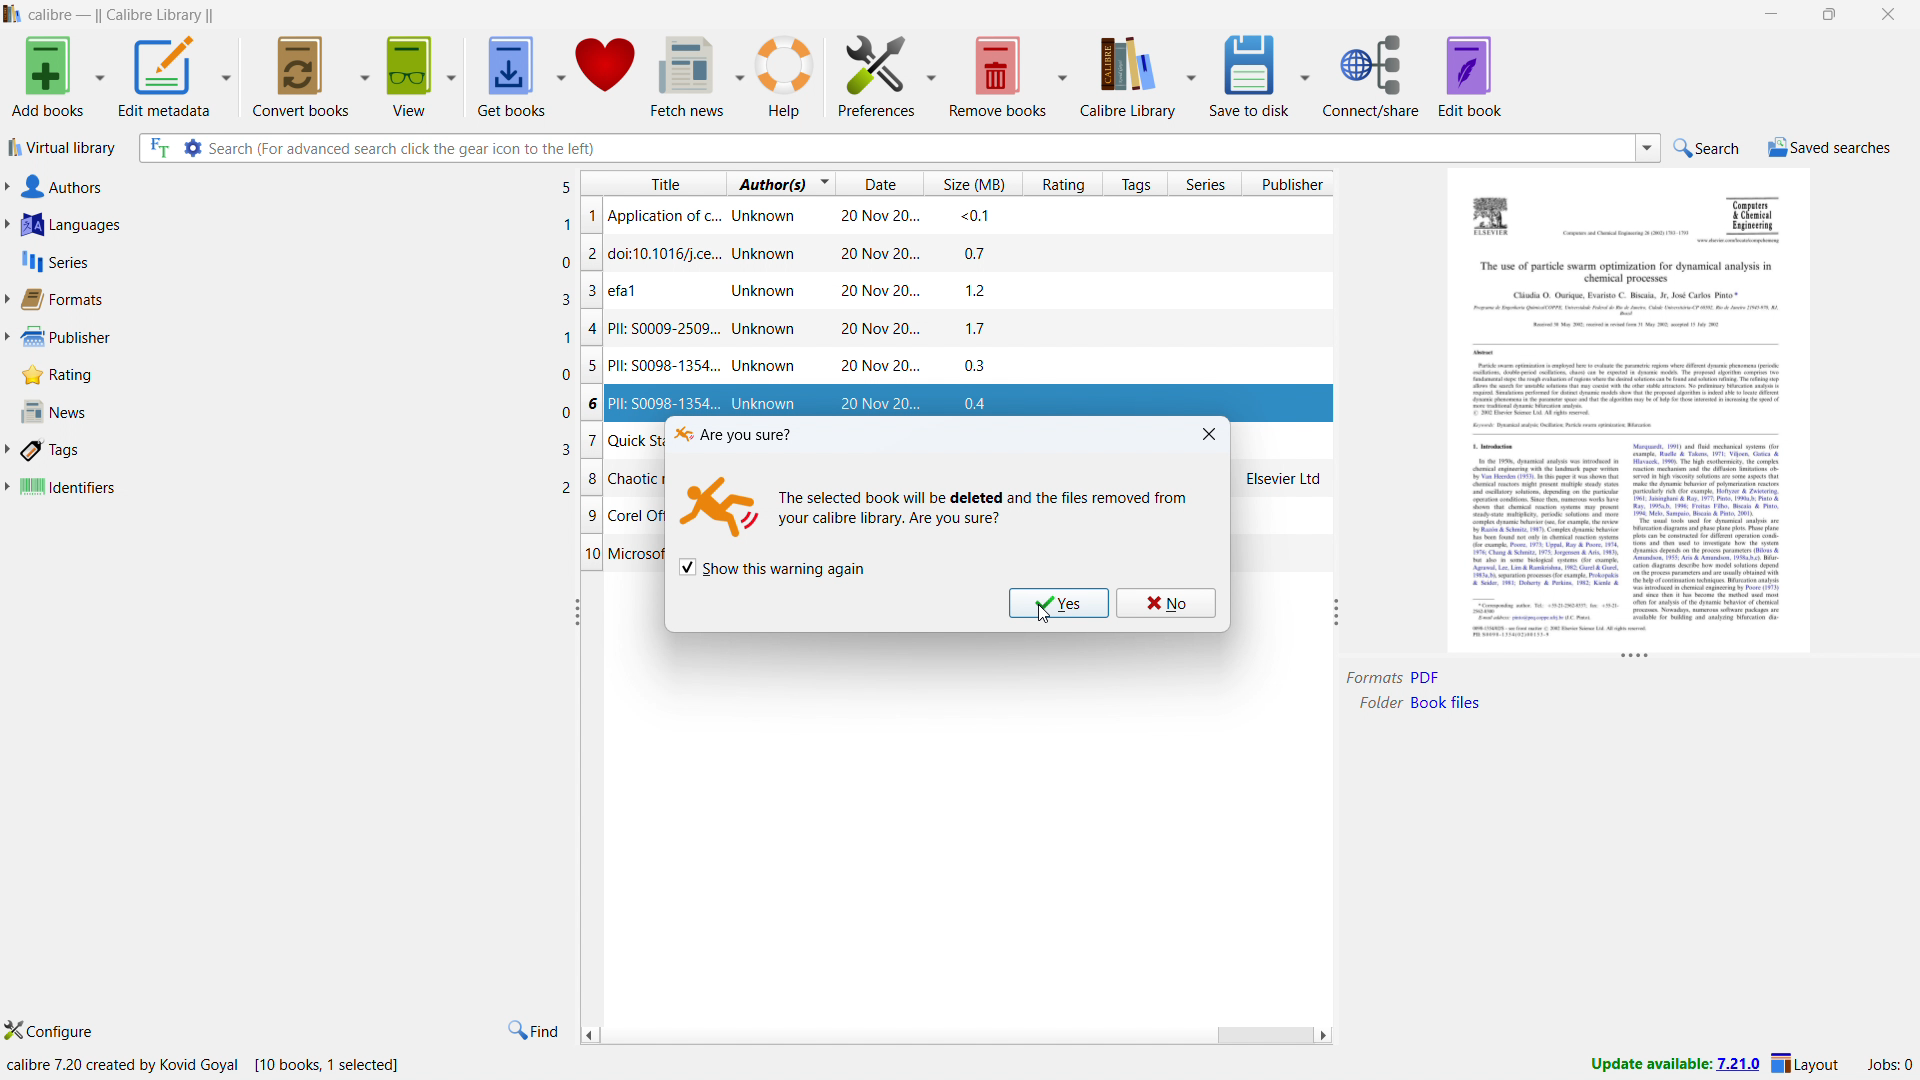  Describe the element at coordinates (930, 74) in the screenshot. I see `preferences options` at that location.